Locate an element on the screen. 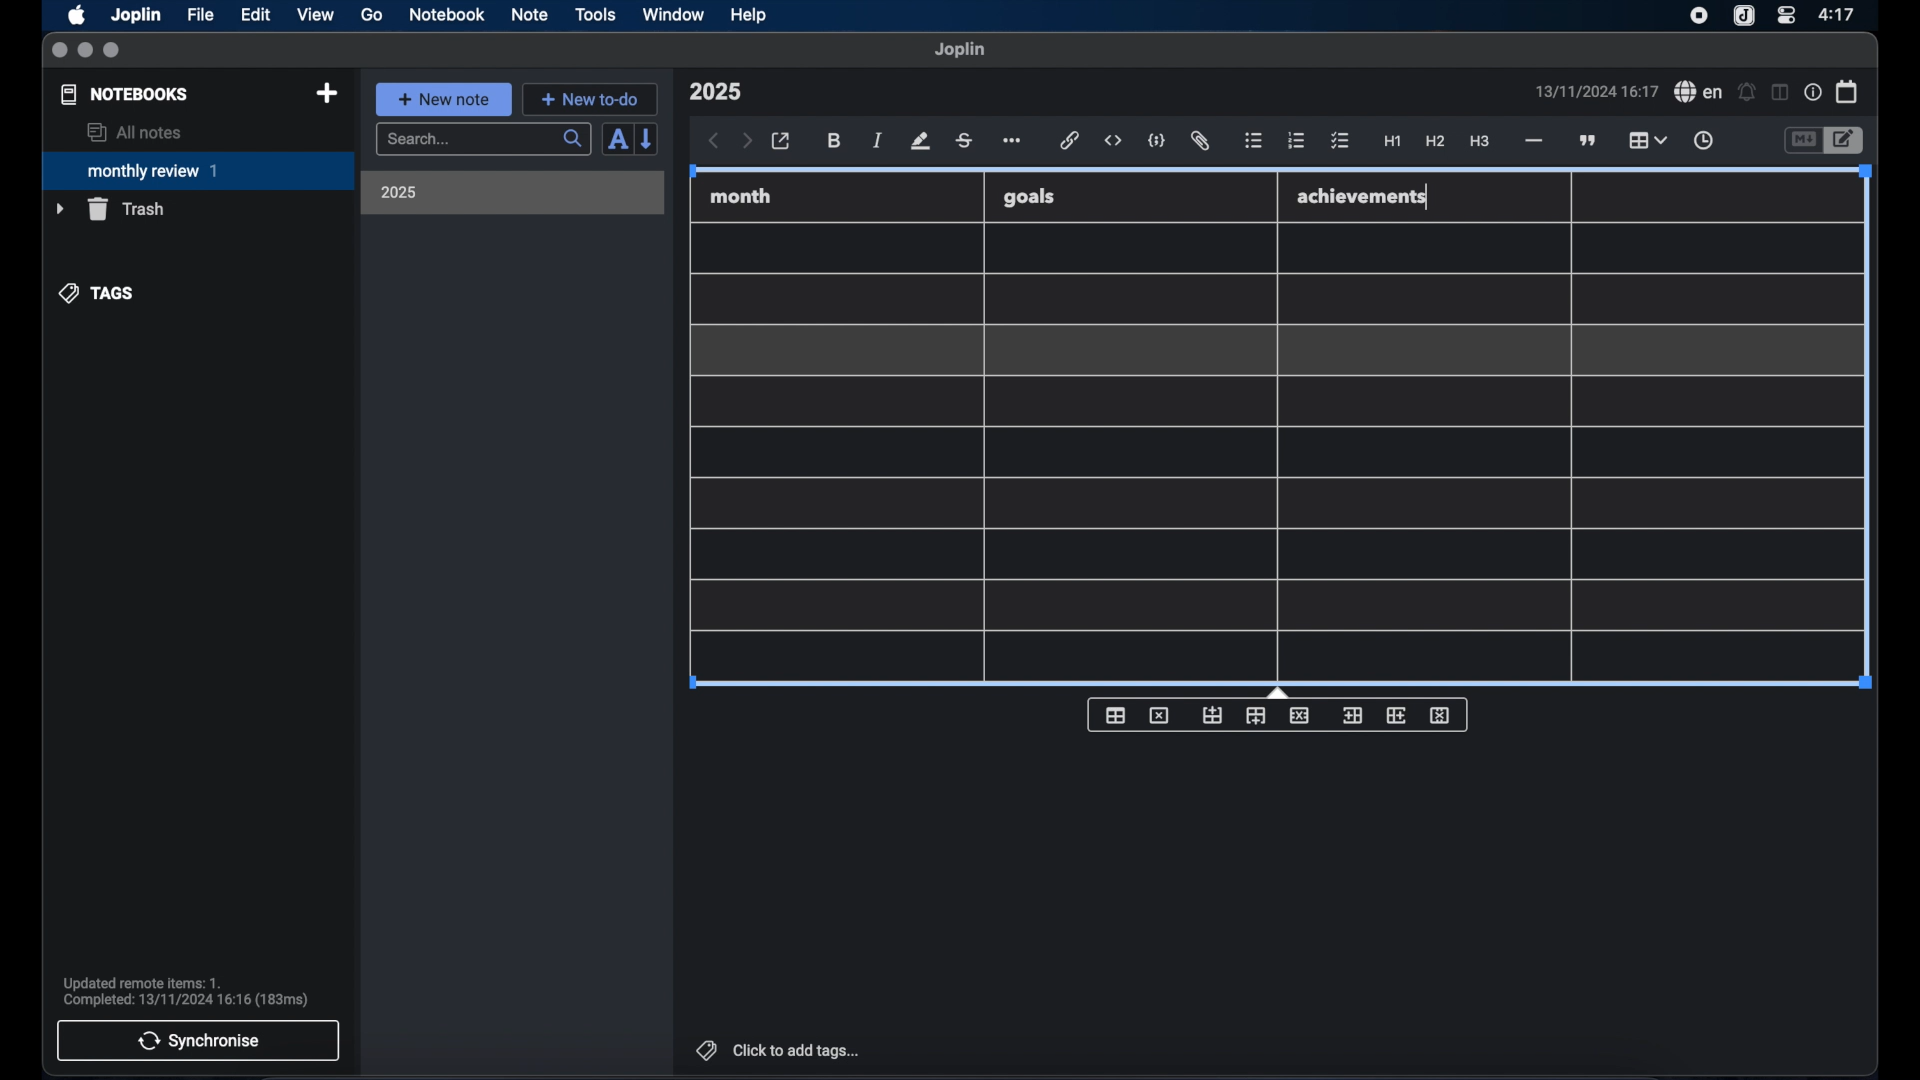 The height and width of the screenshot is (1080, 1920). delete column is located at coordinates (1441, 716).